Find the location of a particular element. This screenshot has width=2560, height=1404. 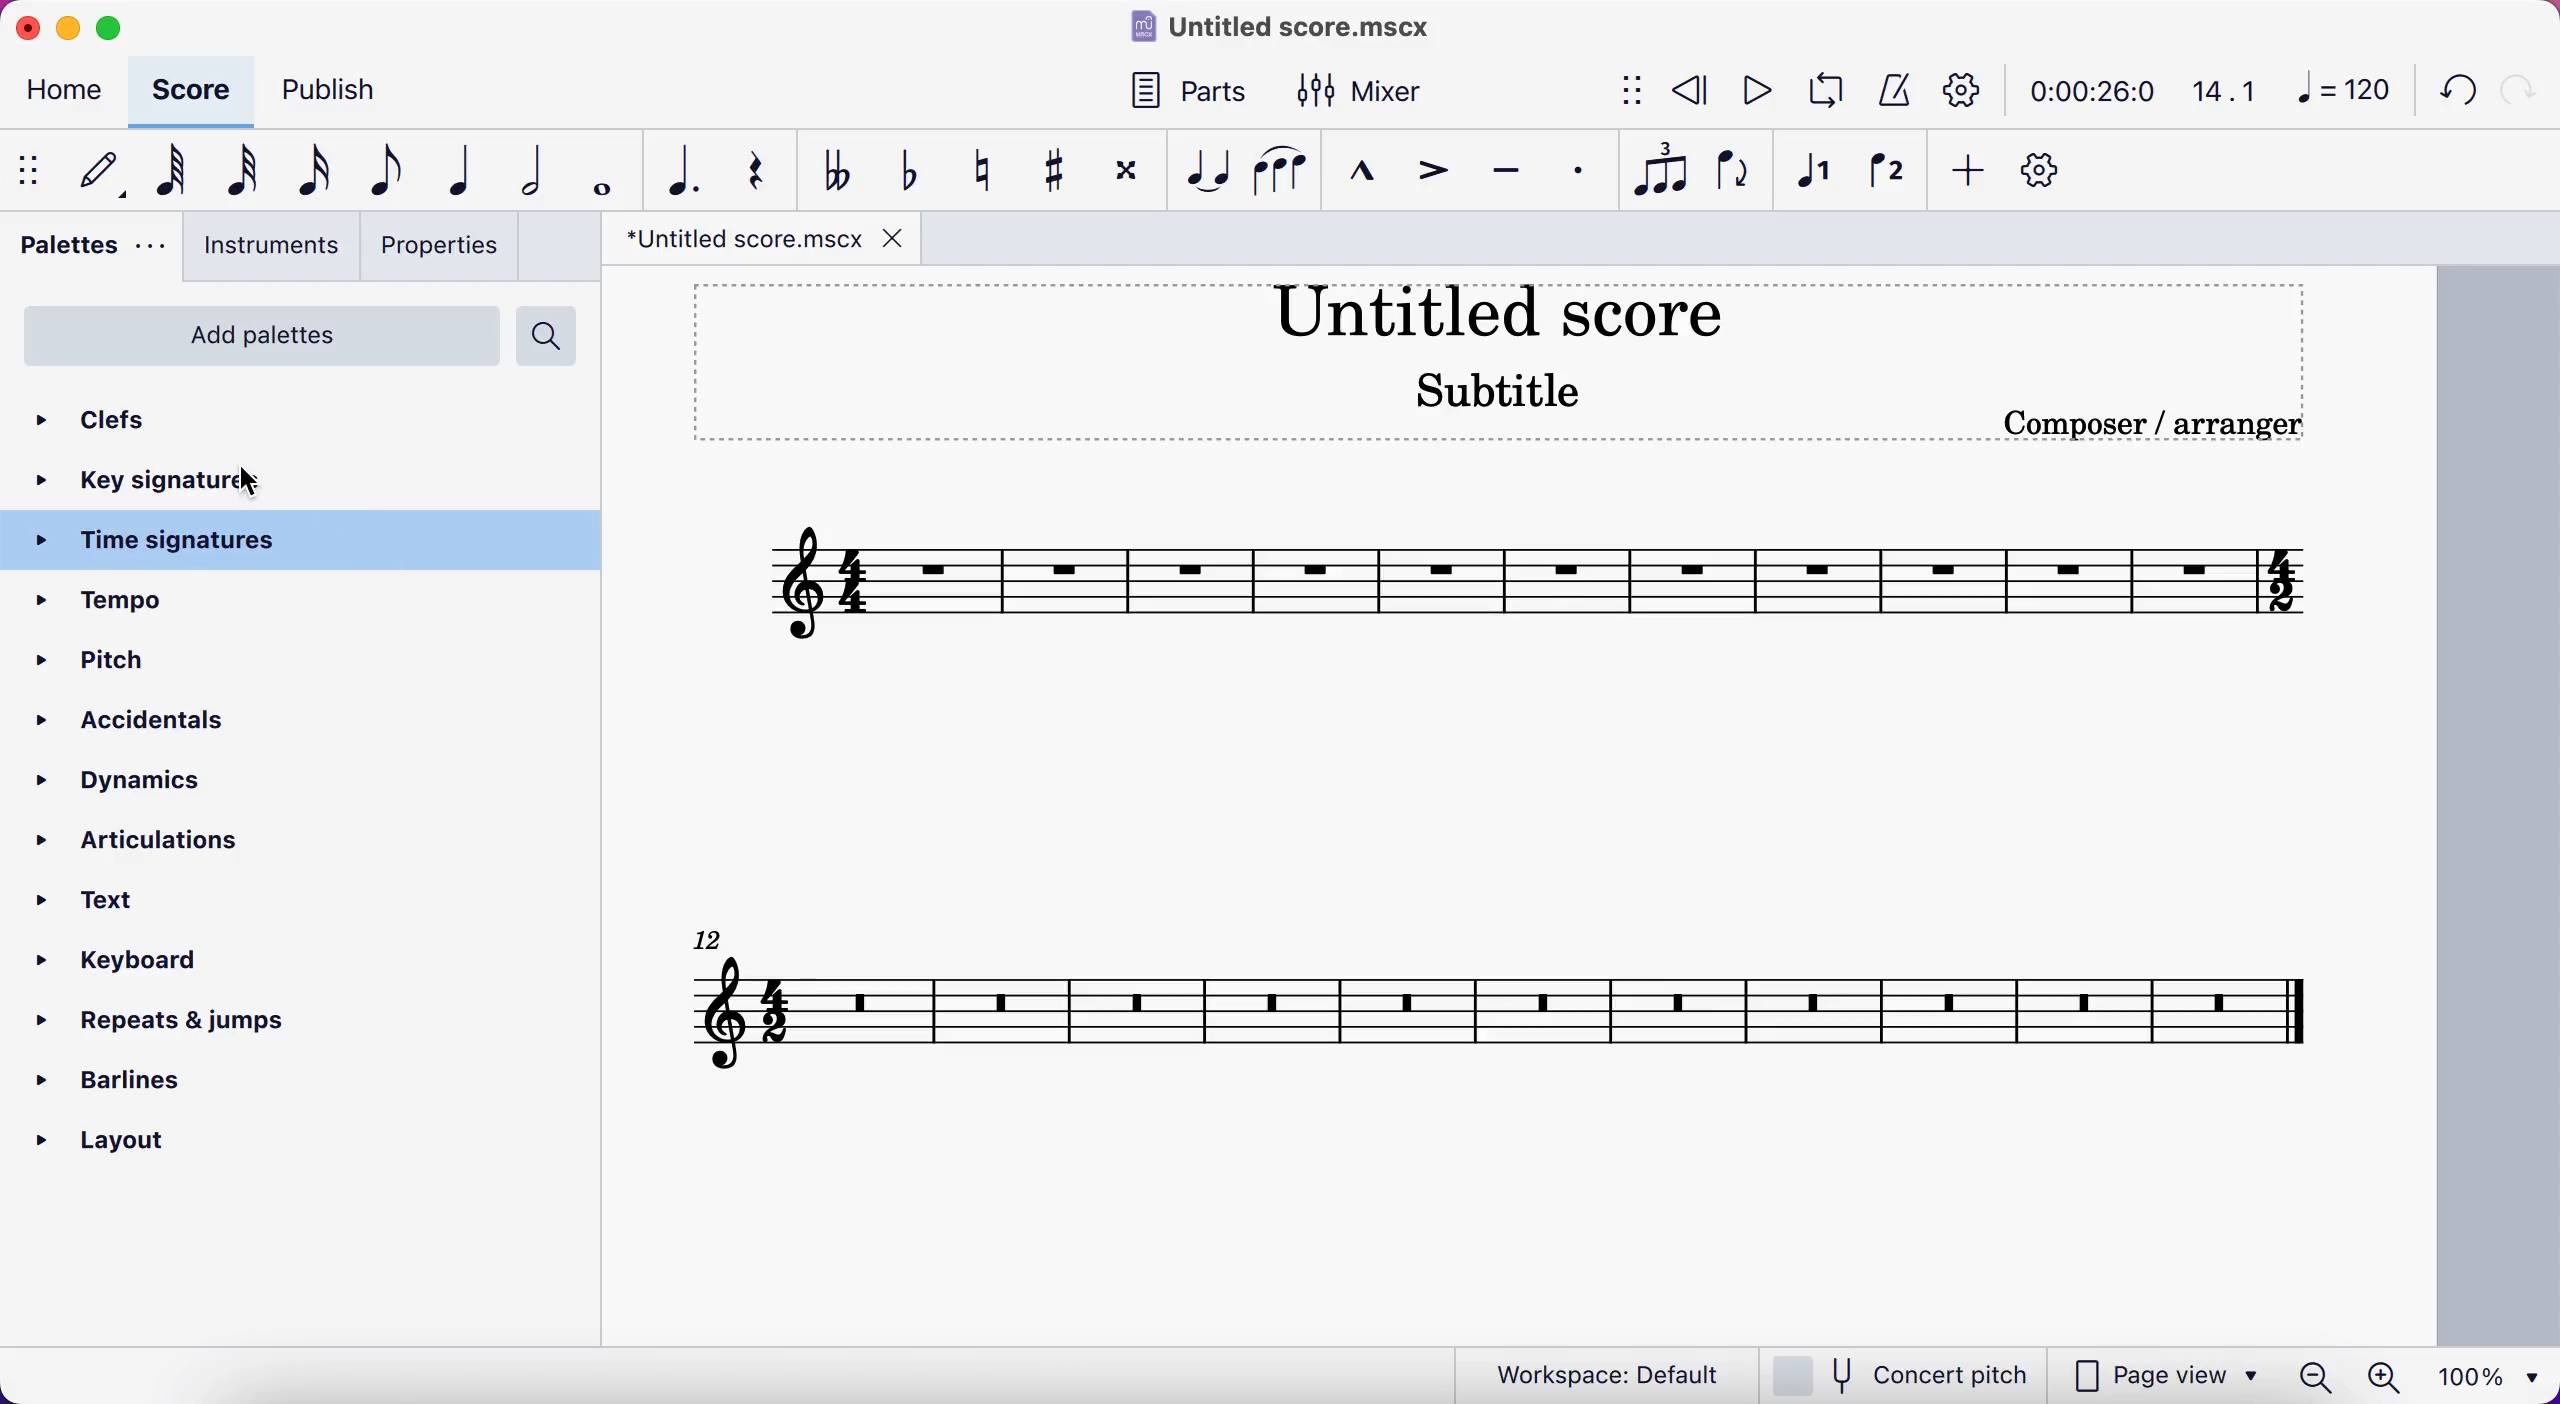

metronome is located at coordinates (1891, 91).